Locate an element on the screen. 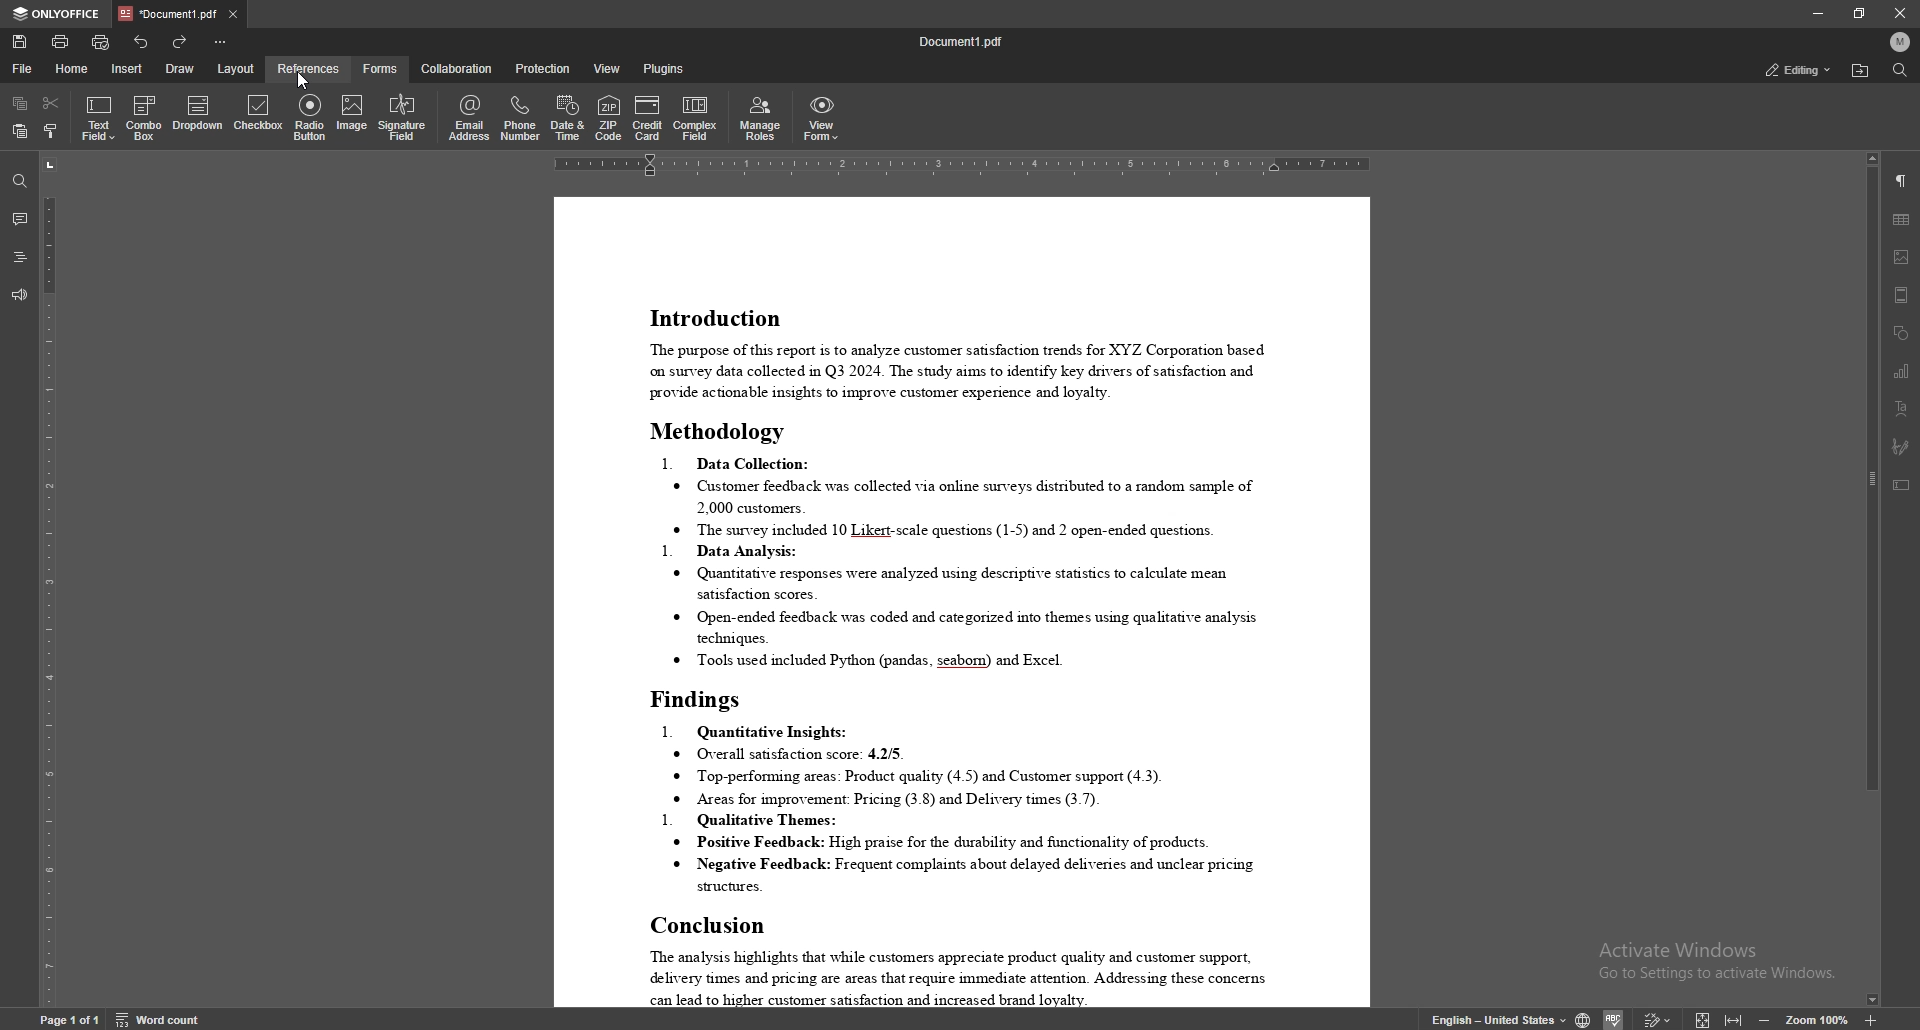  text art is located at coordinates (1901, 410).